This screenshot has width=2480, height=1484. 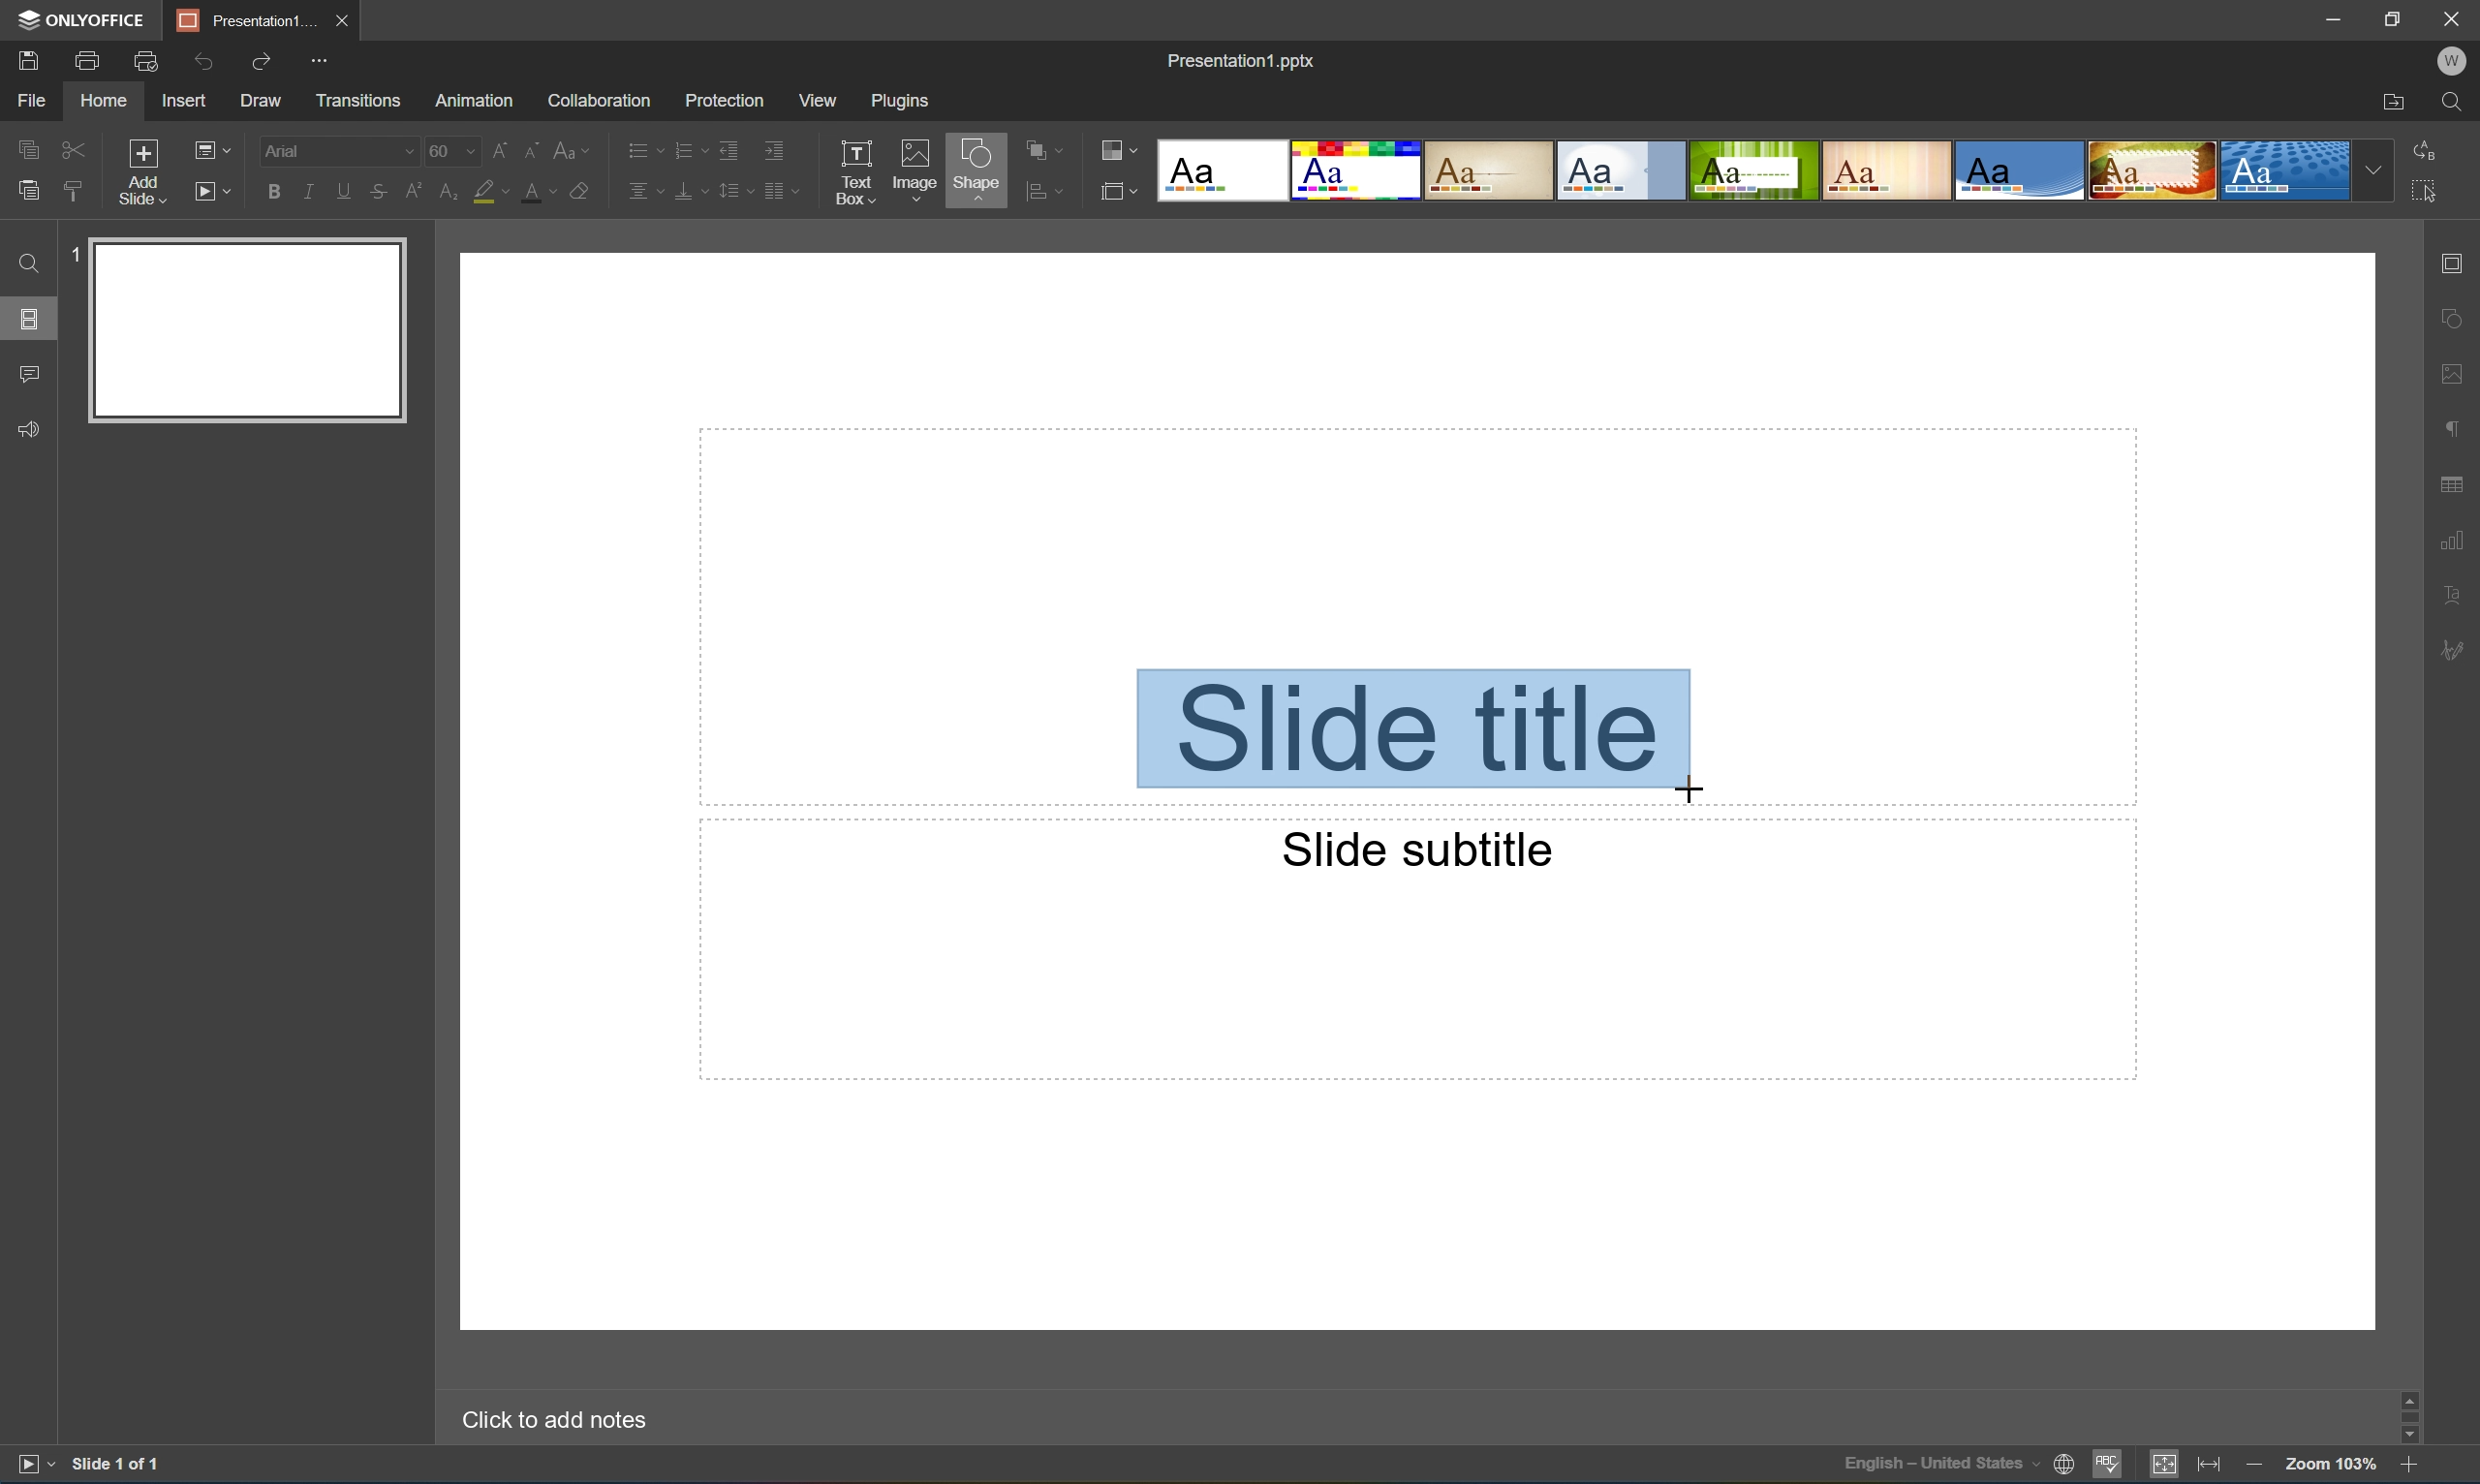 I want to click on View, so click(x=815, y=98).